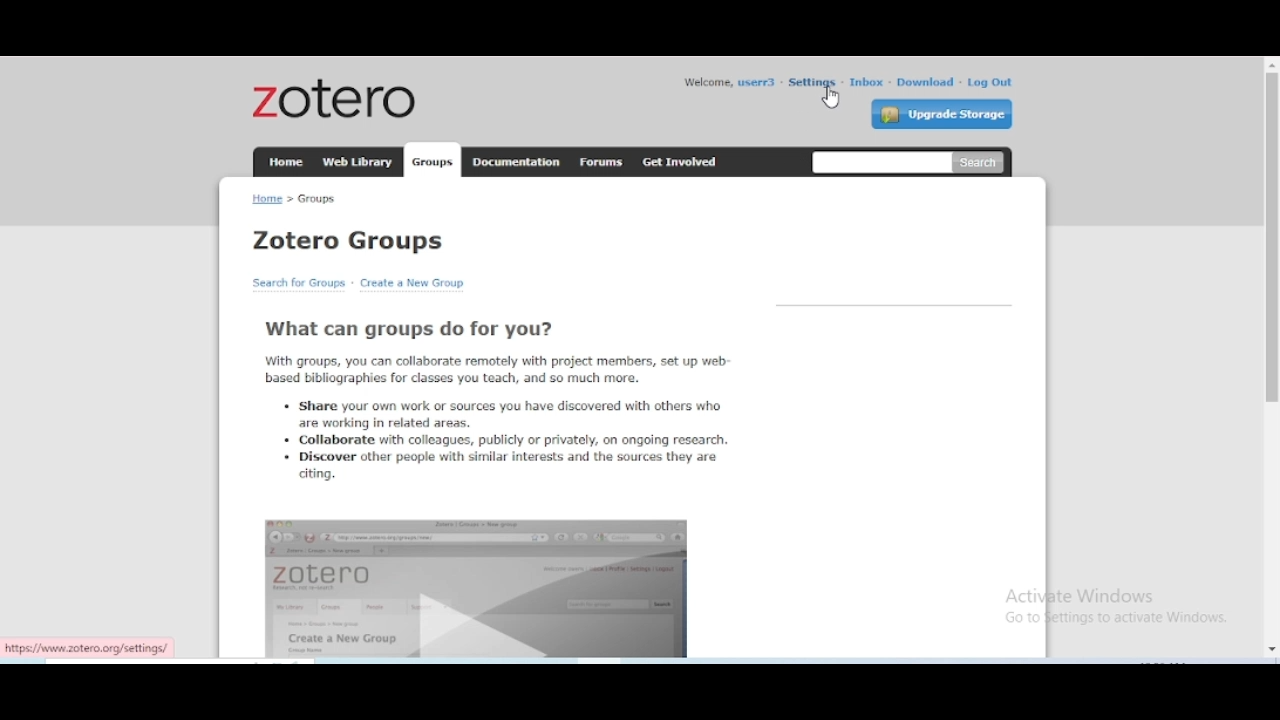 This screenshot has width=1280, height=720. Describe the element at coordinates (990, 83) in the screenshot. I see `log out` at that location.